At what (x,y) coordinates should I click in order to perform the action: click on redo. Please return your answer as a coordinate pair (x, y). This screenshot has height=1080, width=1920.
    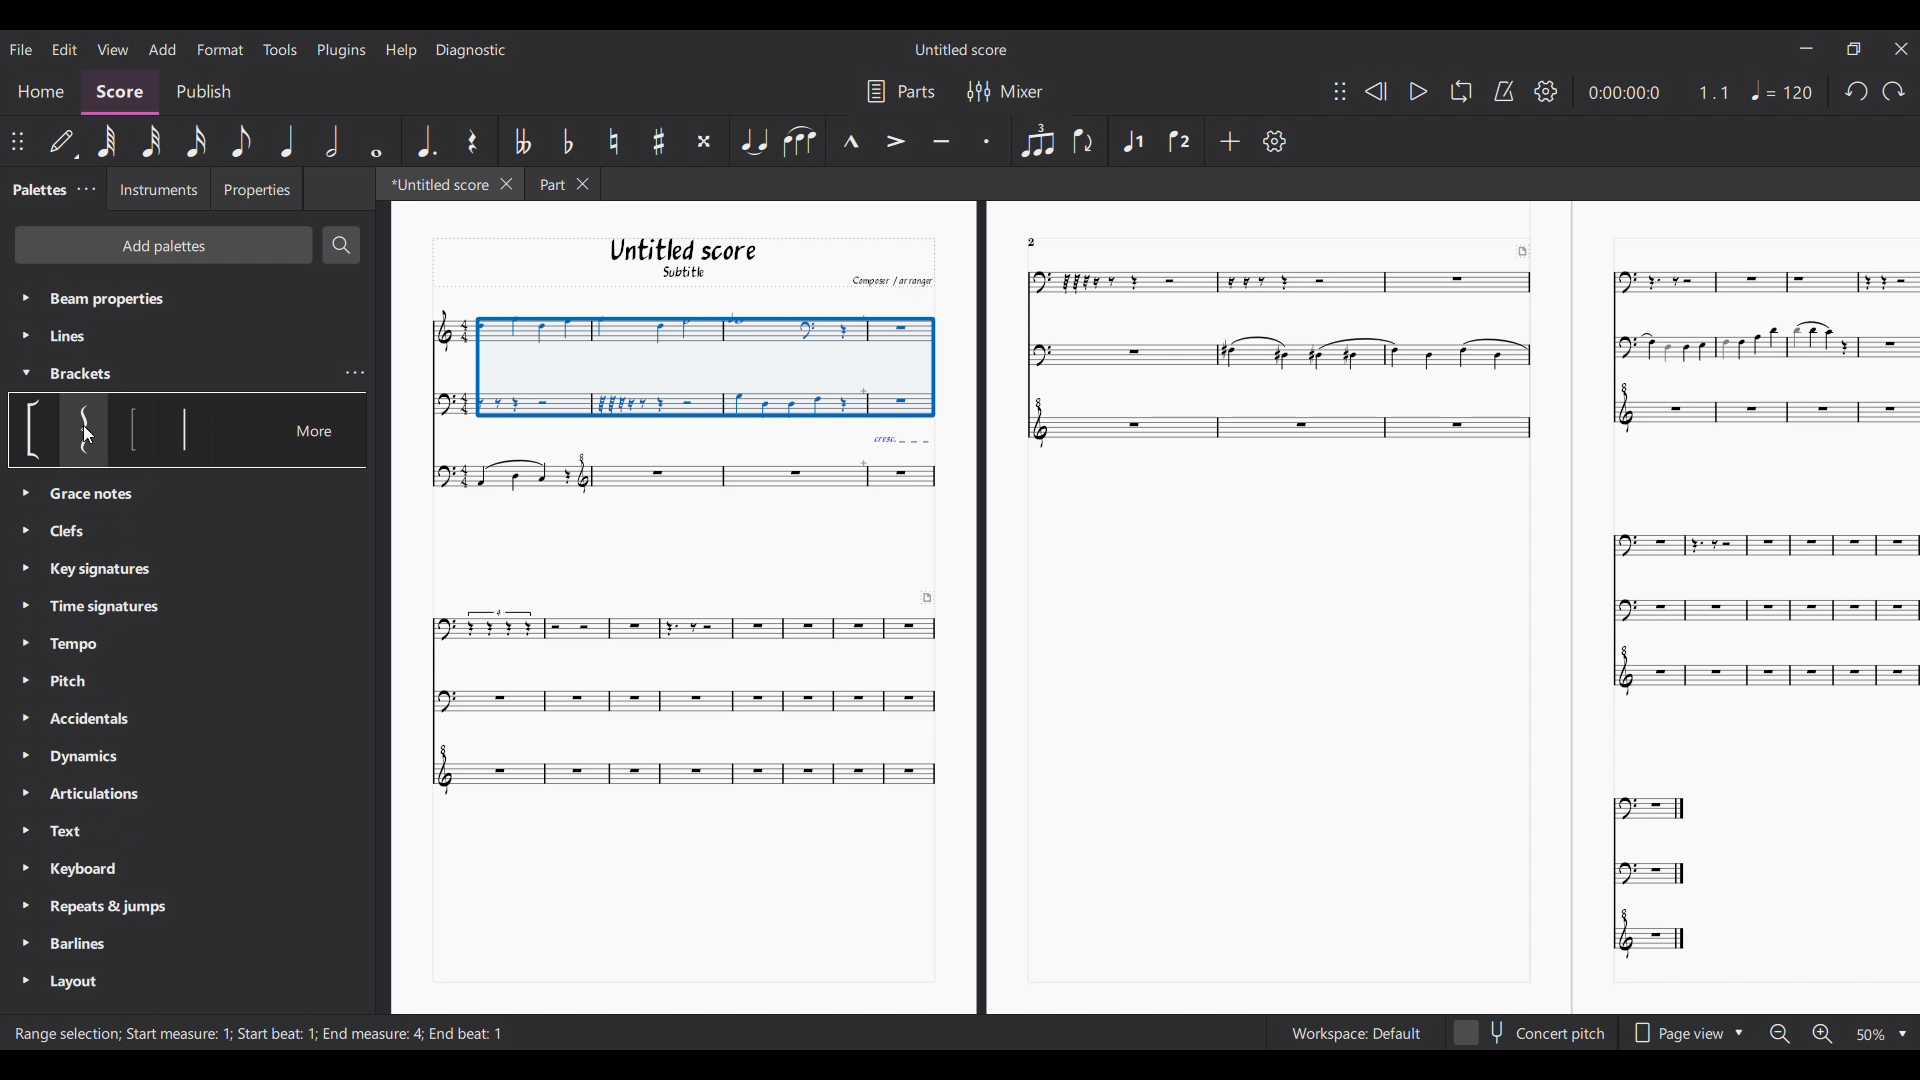
    Looking at the image, I should click on (1854, 96).